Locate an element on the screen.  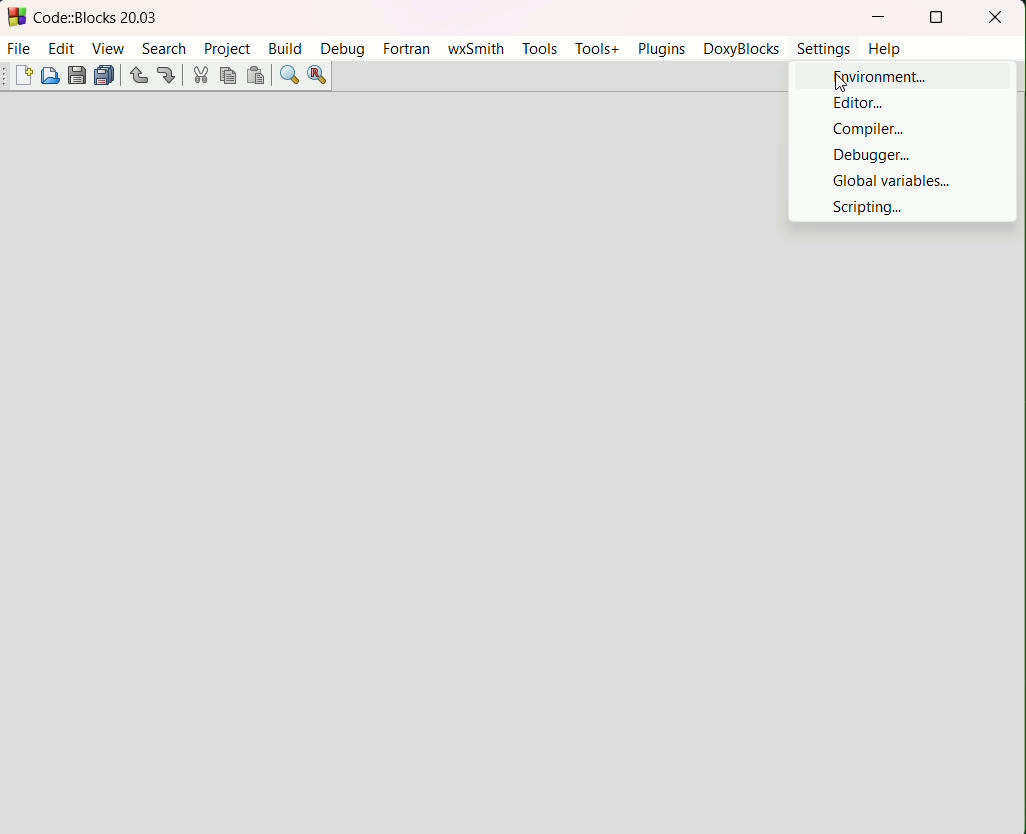
build is located at coordinates (286, 48).